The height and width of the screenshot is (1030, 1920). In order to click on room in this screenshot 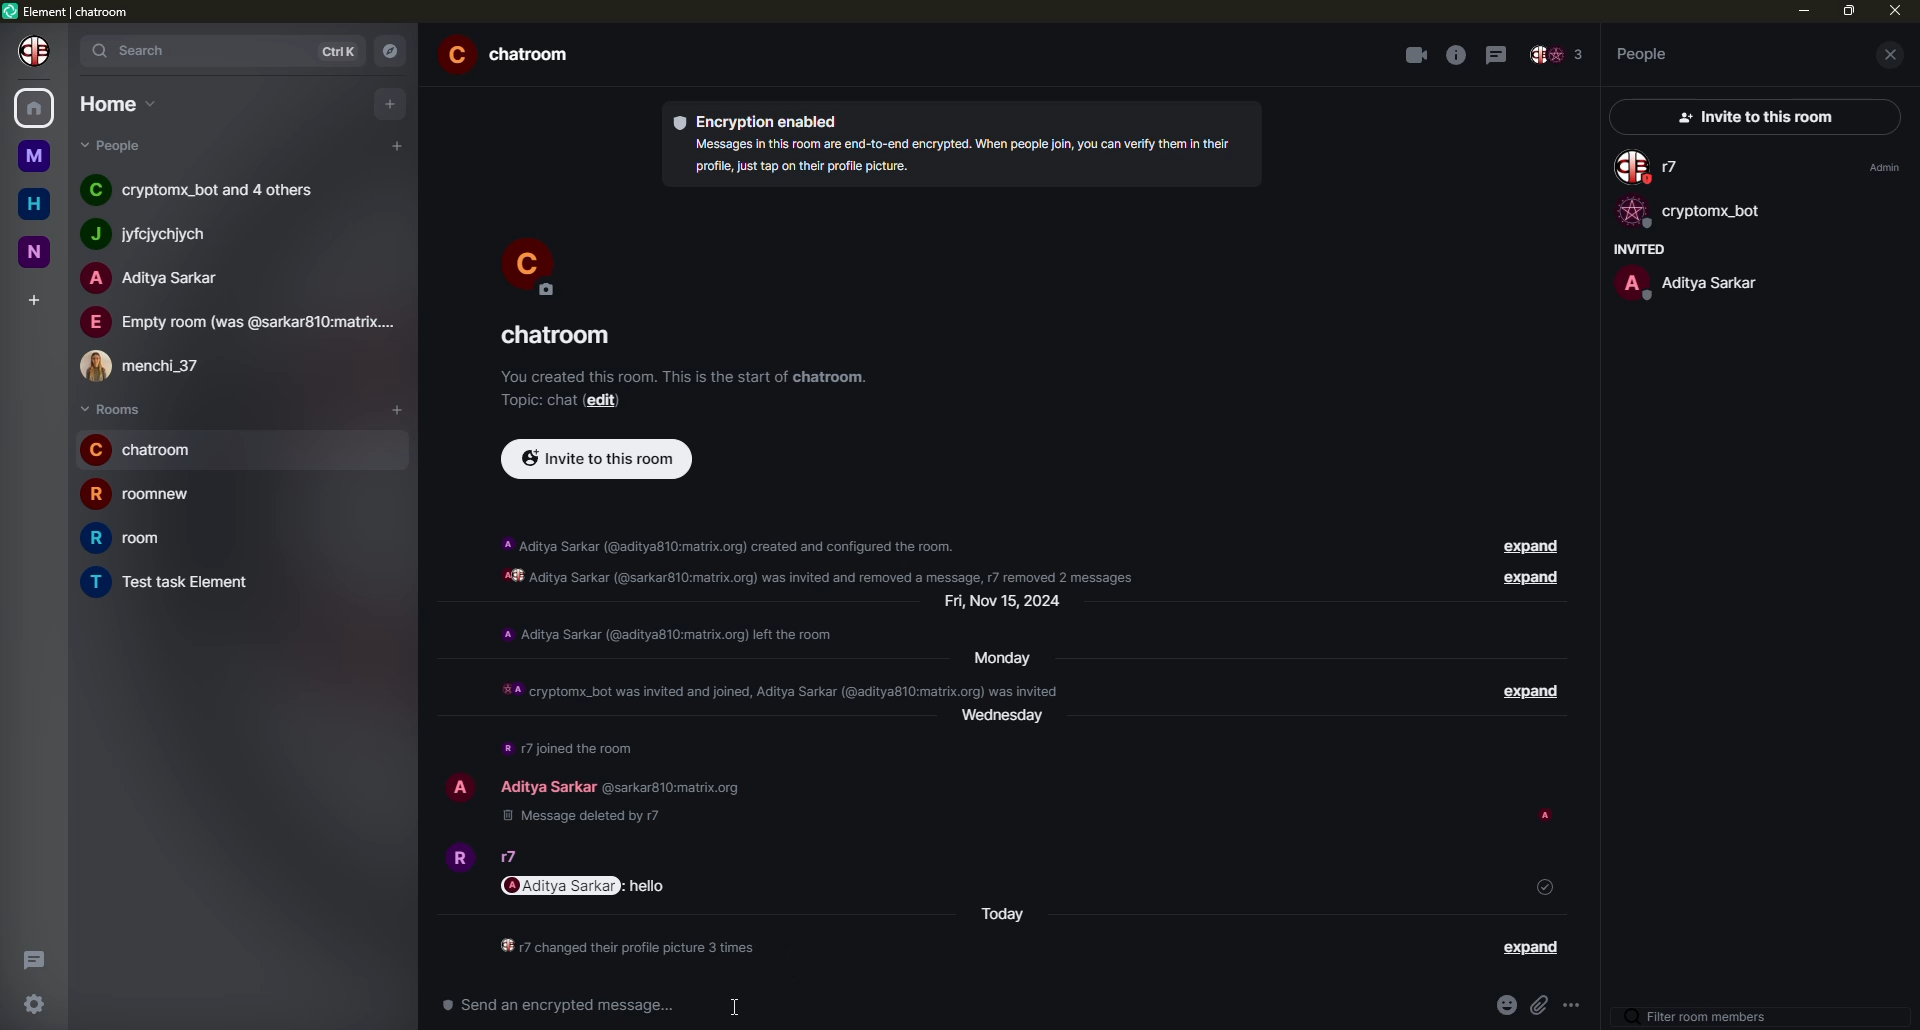, I will do `click(142, 492)`.